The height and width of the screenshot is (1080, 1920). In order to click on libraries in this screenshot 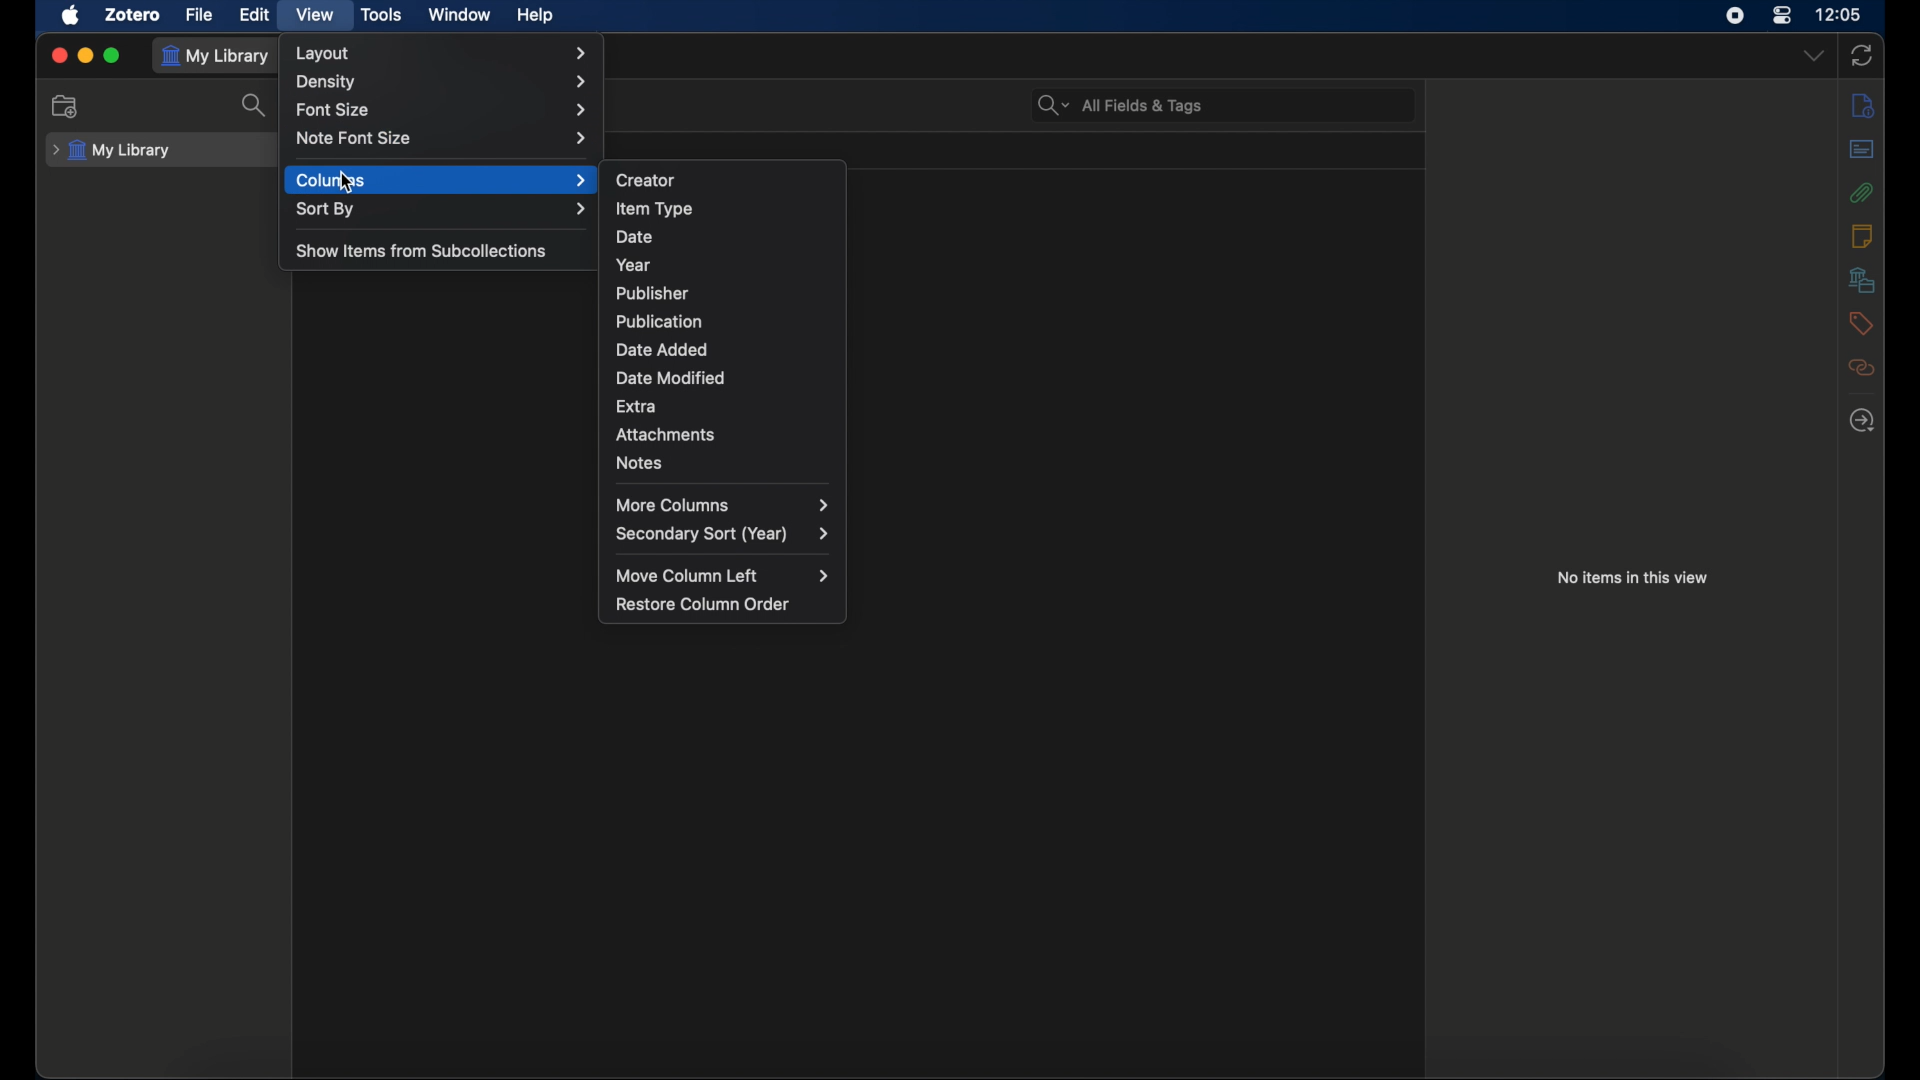, I will do `click(1864, 279)`.